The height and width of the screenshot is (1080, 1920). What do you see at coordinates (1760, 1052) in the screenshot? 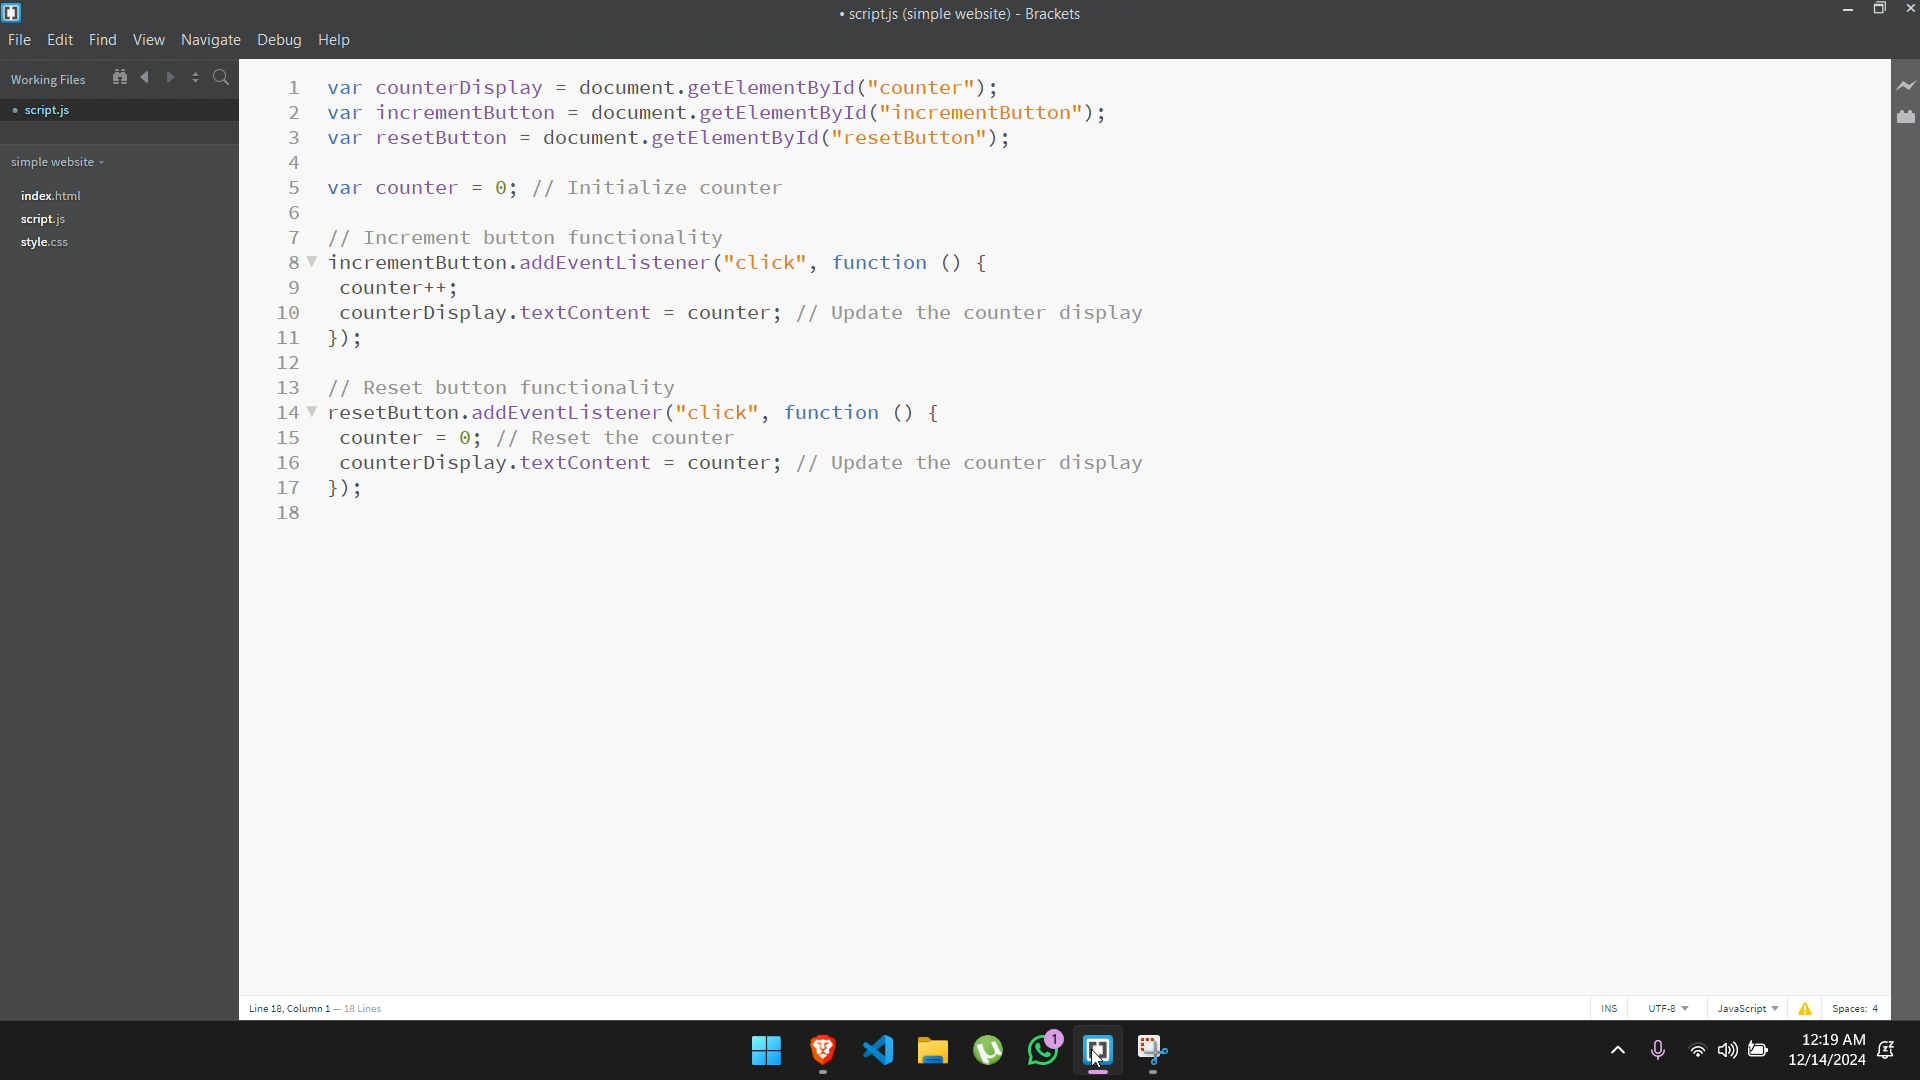
I see `battery` at bounding box center [1760, 1052].